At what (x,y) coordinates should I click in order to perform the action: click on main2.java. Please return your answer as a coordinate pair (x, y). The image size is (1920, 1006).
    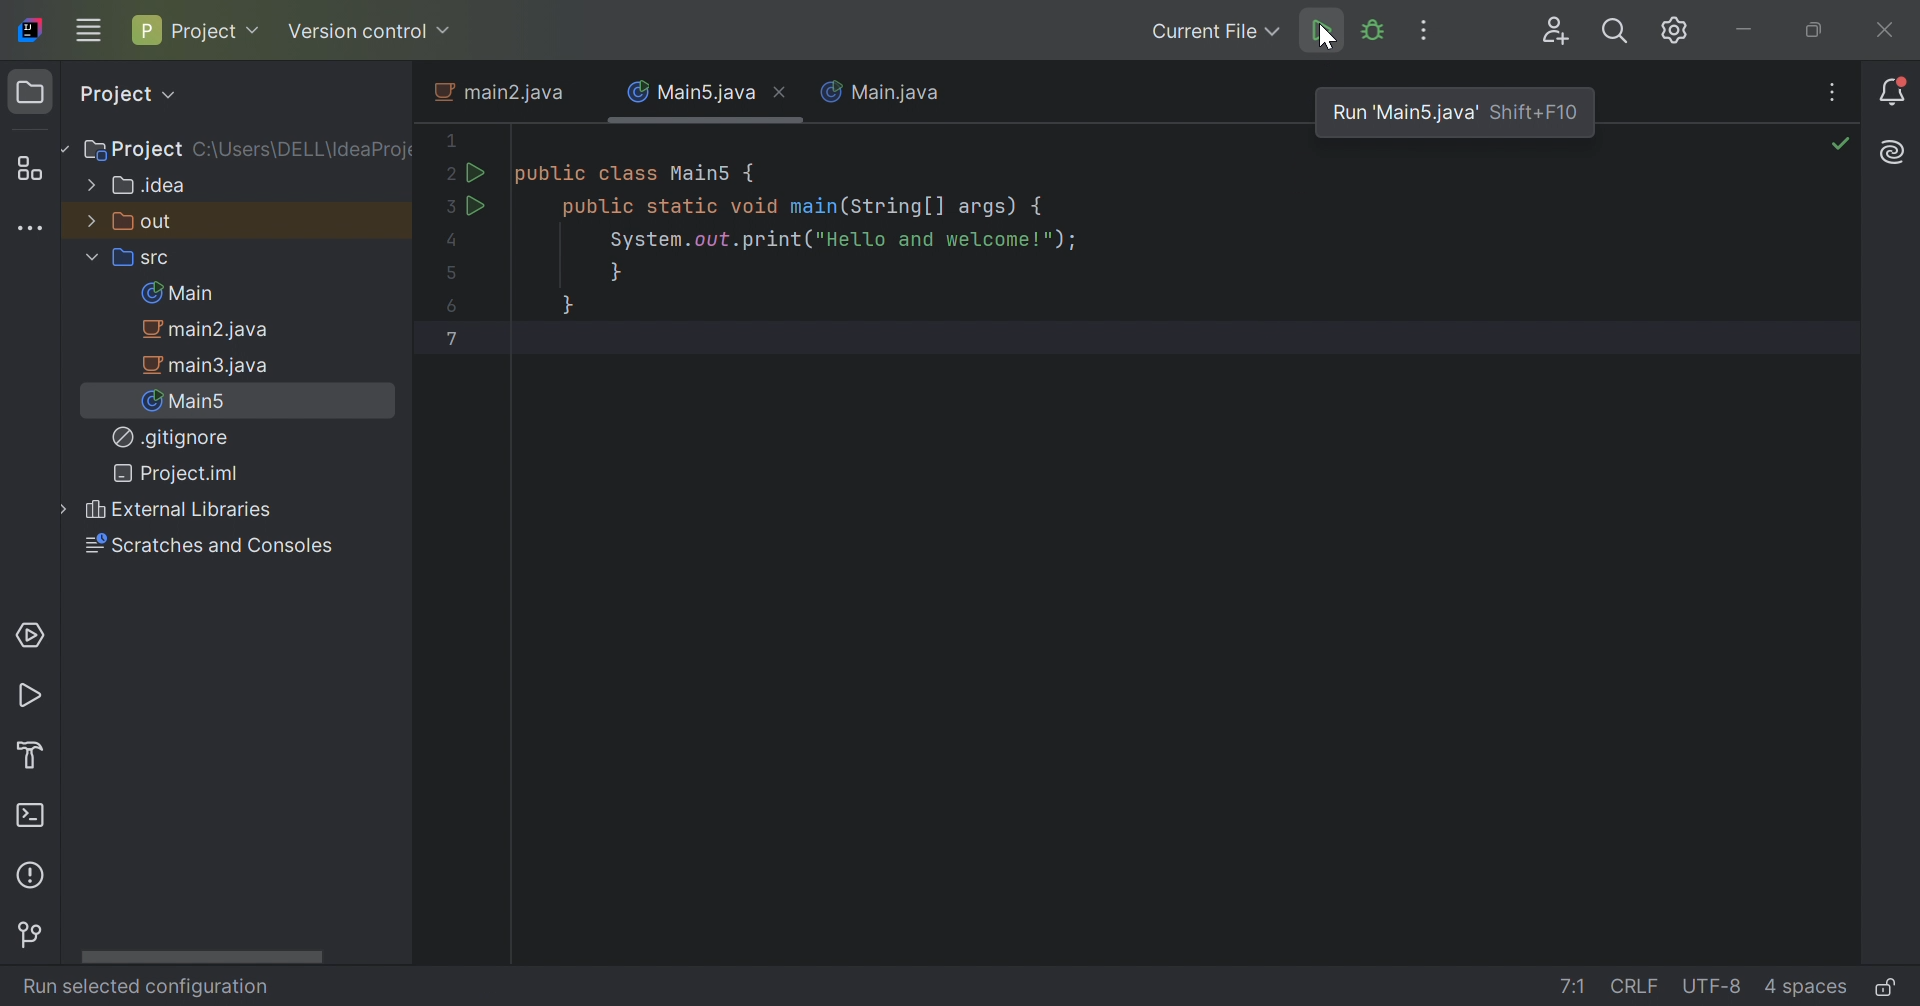
    Looking at the image, I should click on (207, 331).